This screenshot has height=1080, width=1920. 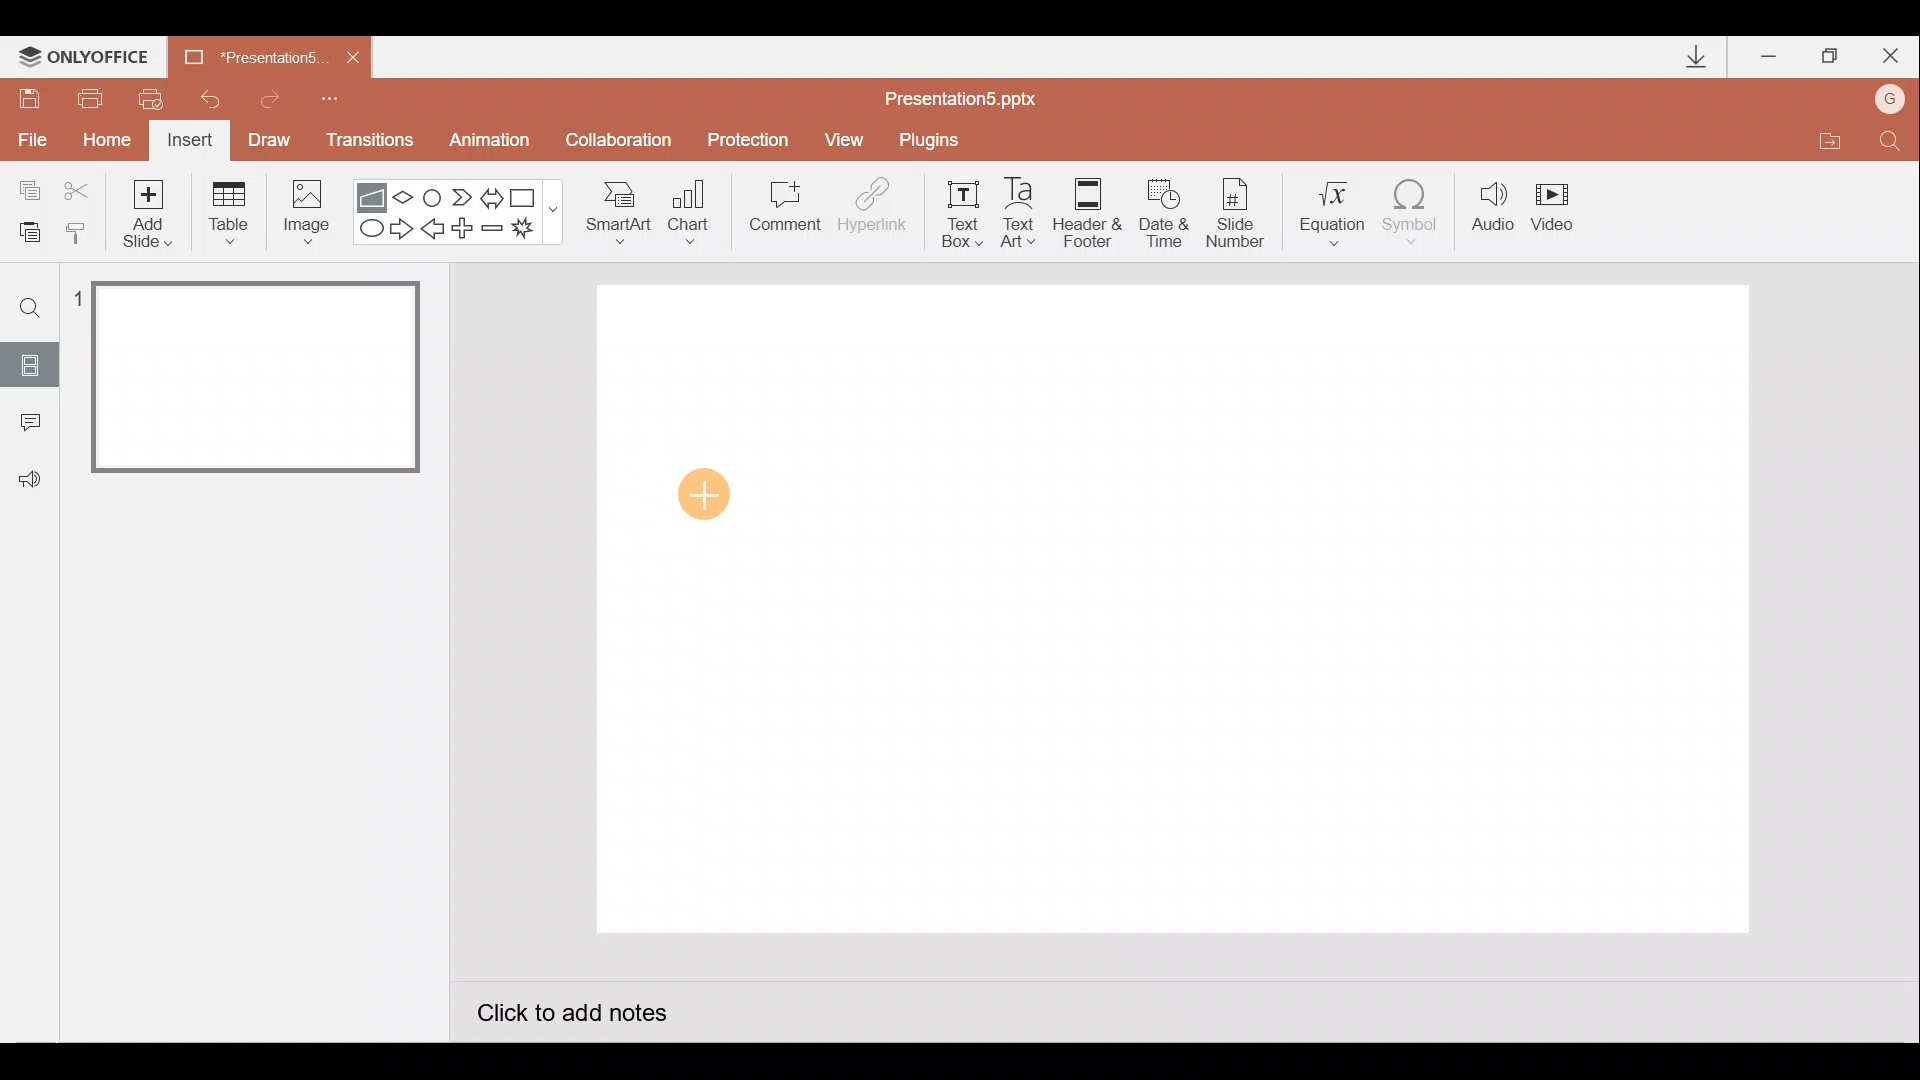 I want to click on Animation, so click(x=492, y=143).